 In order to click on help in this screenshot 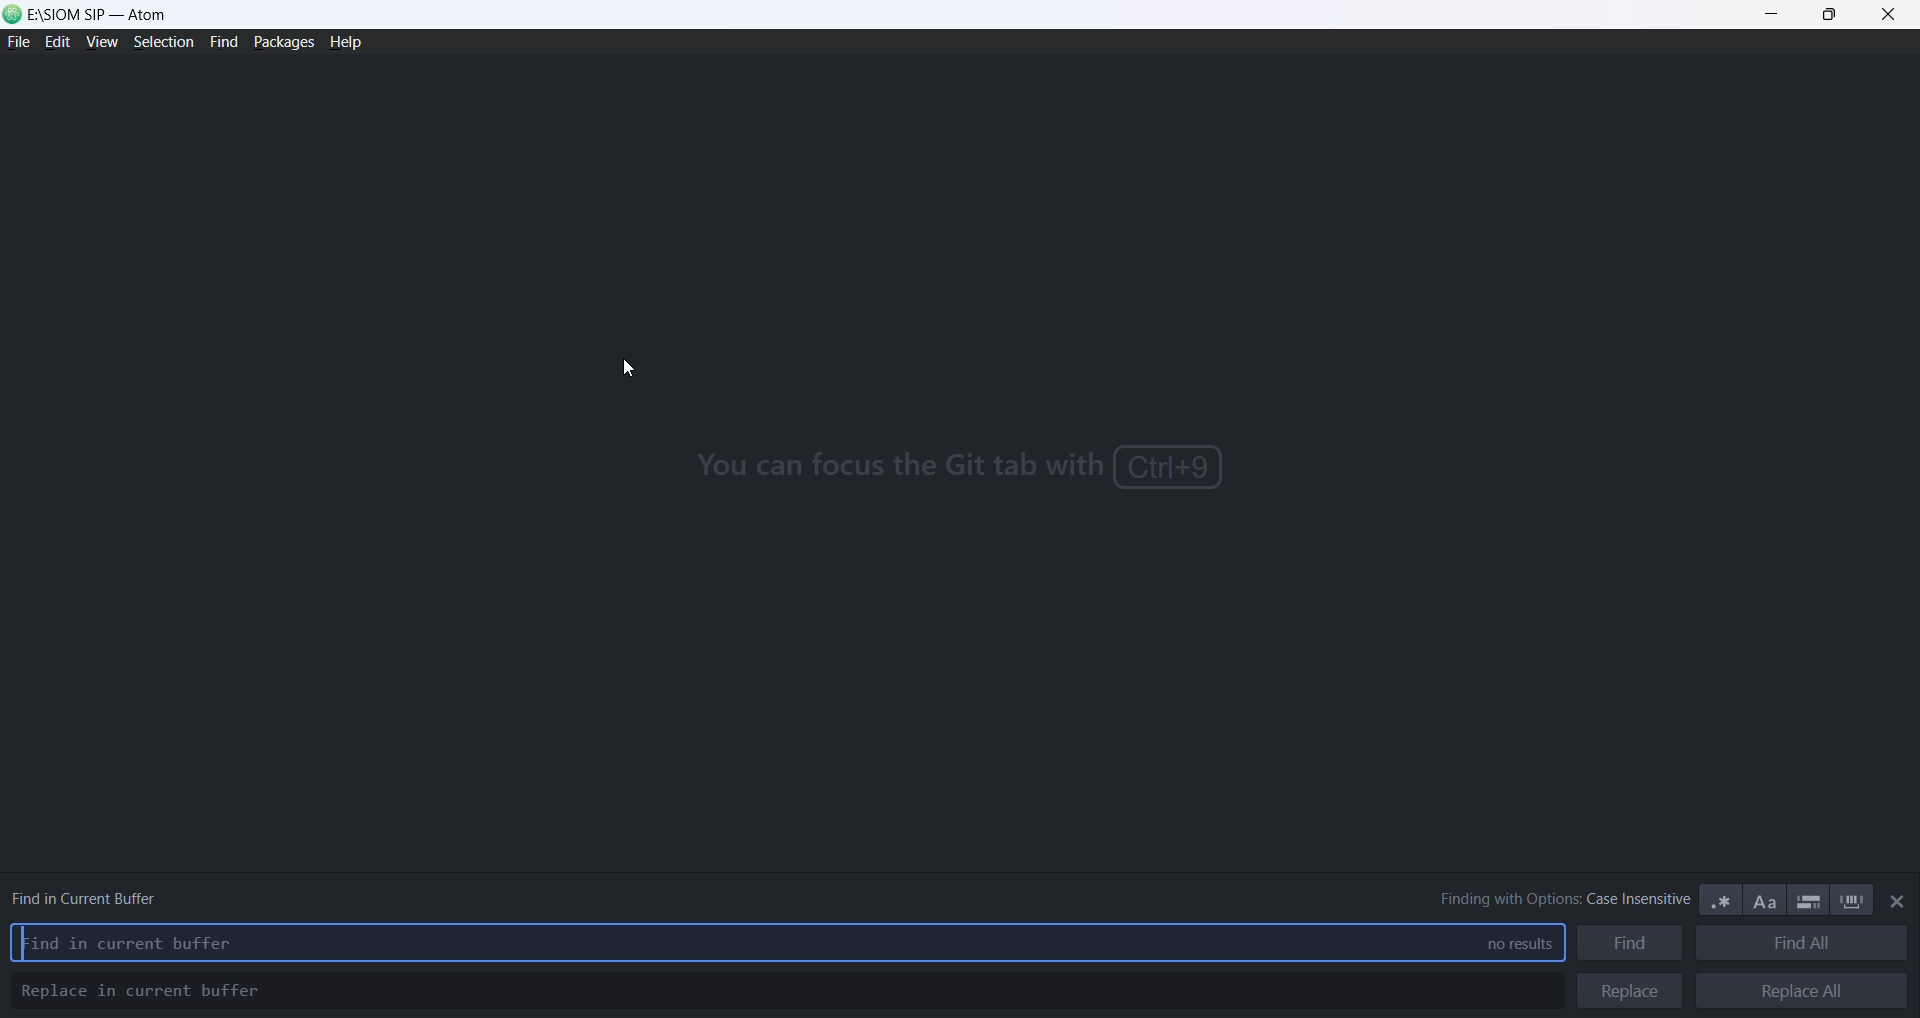, I will do `click(350, 44)`.